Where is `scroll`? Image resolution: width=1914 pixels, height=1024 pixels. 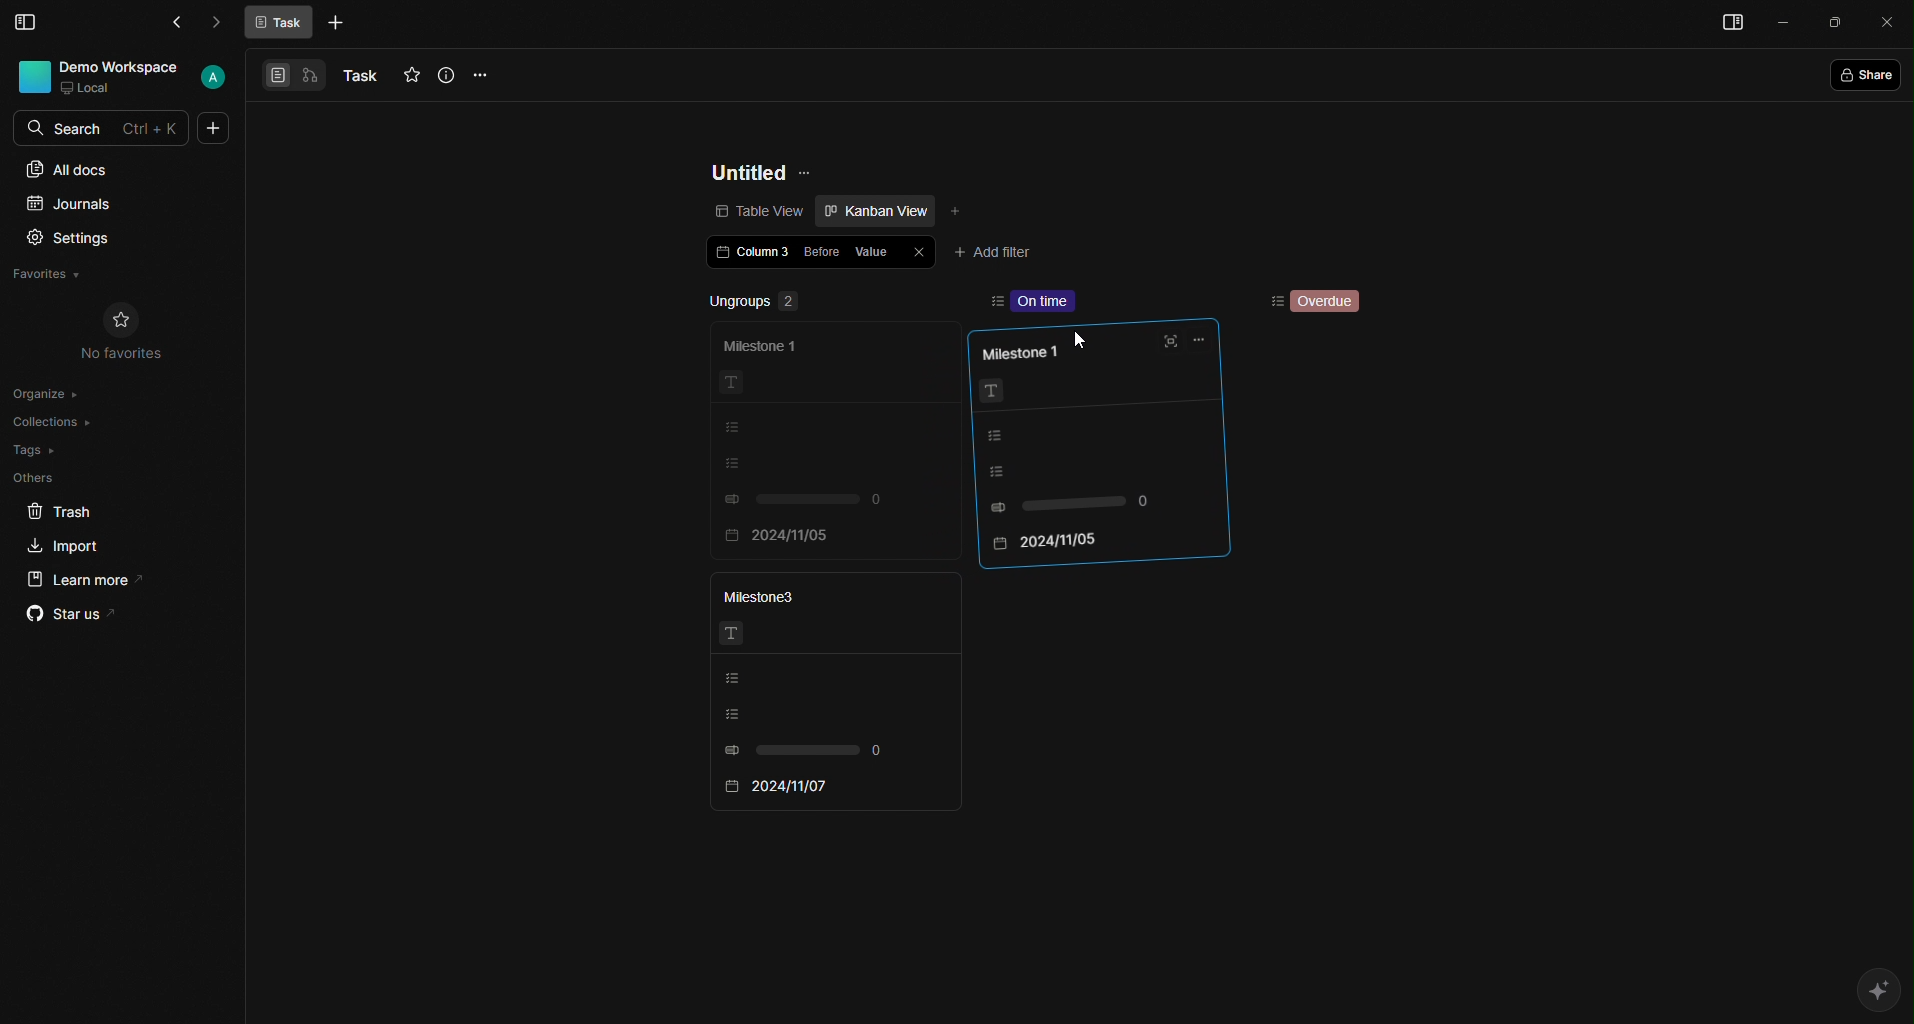
scroll is located at coordinates (1089, 861).